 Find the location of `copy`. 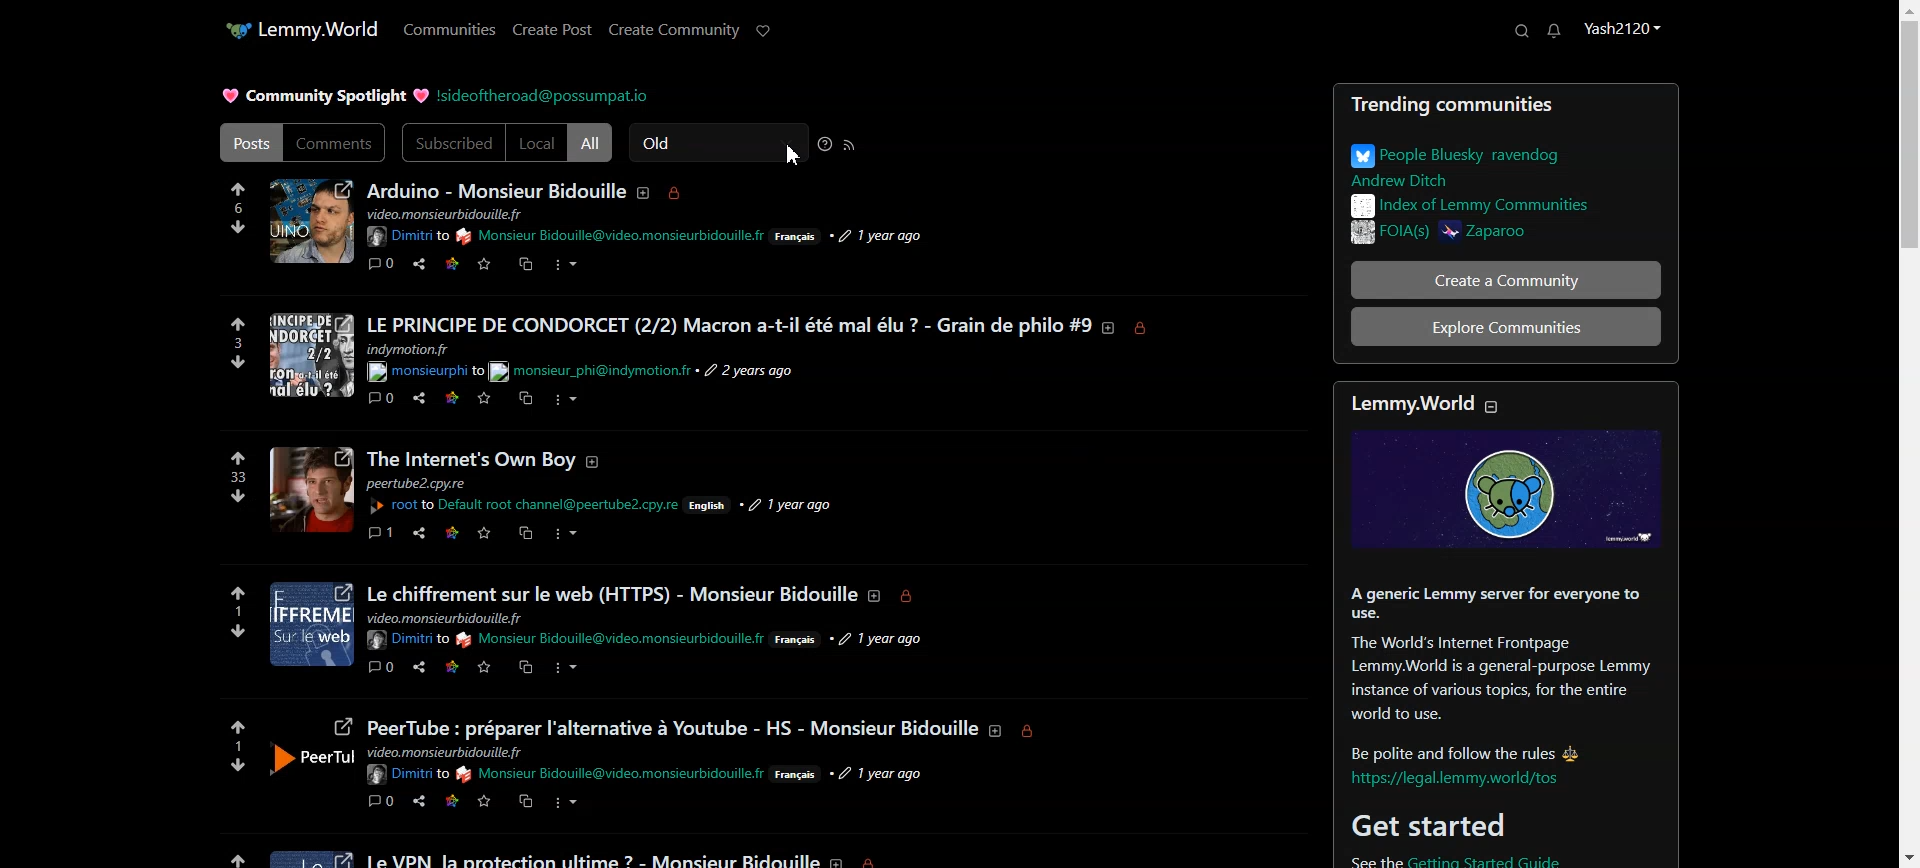

copy is located at coordinates (526, 665).